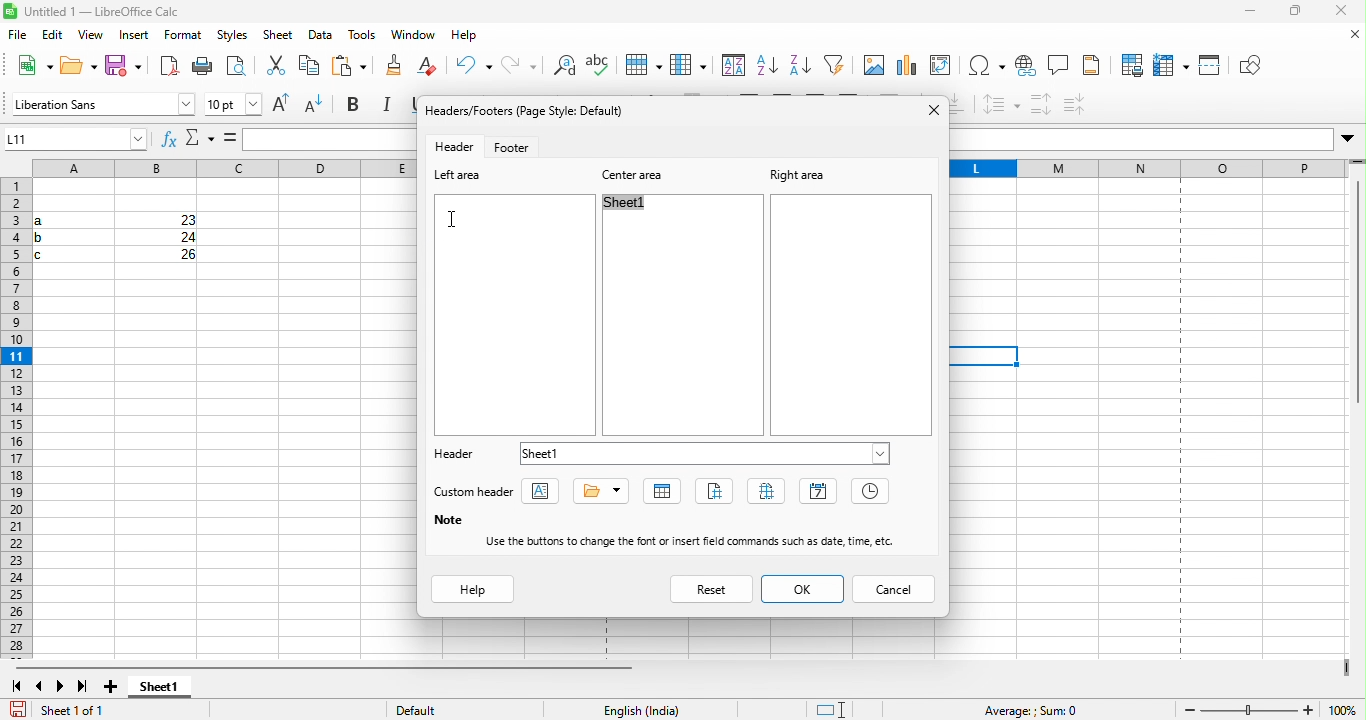 The width and height of the screenshot is (1366, 720). What do you see at coordinates (37, 683) in the screenshot?
I see `previous sheet` at bounding box center [37, 683].